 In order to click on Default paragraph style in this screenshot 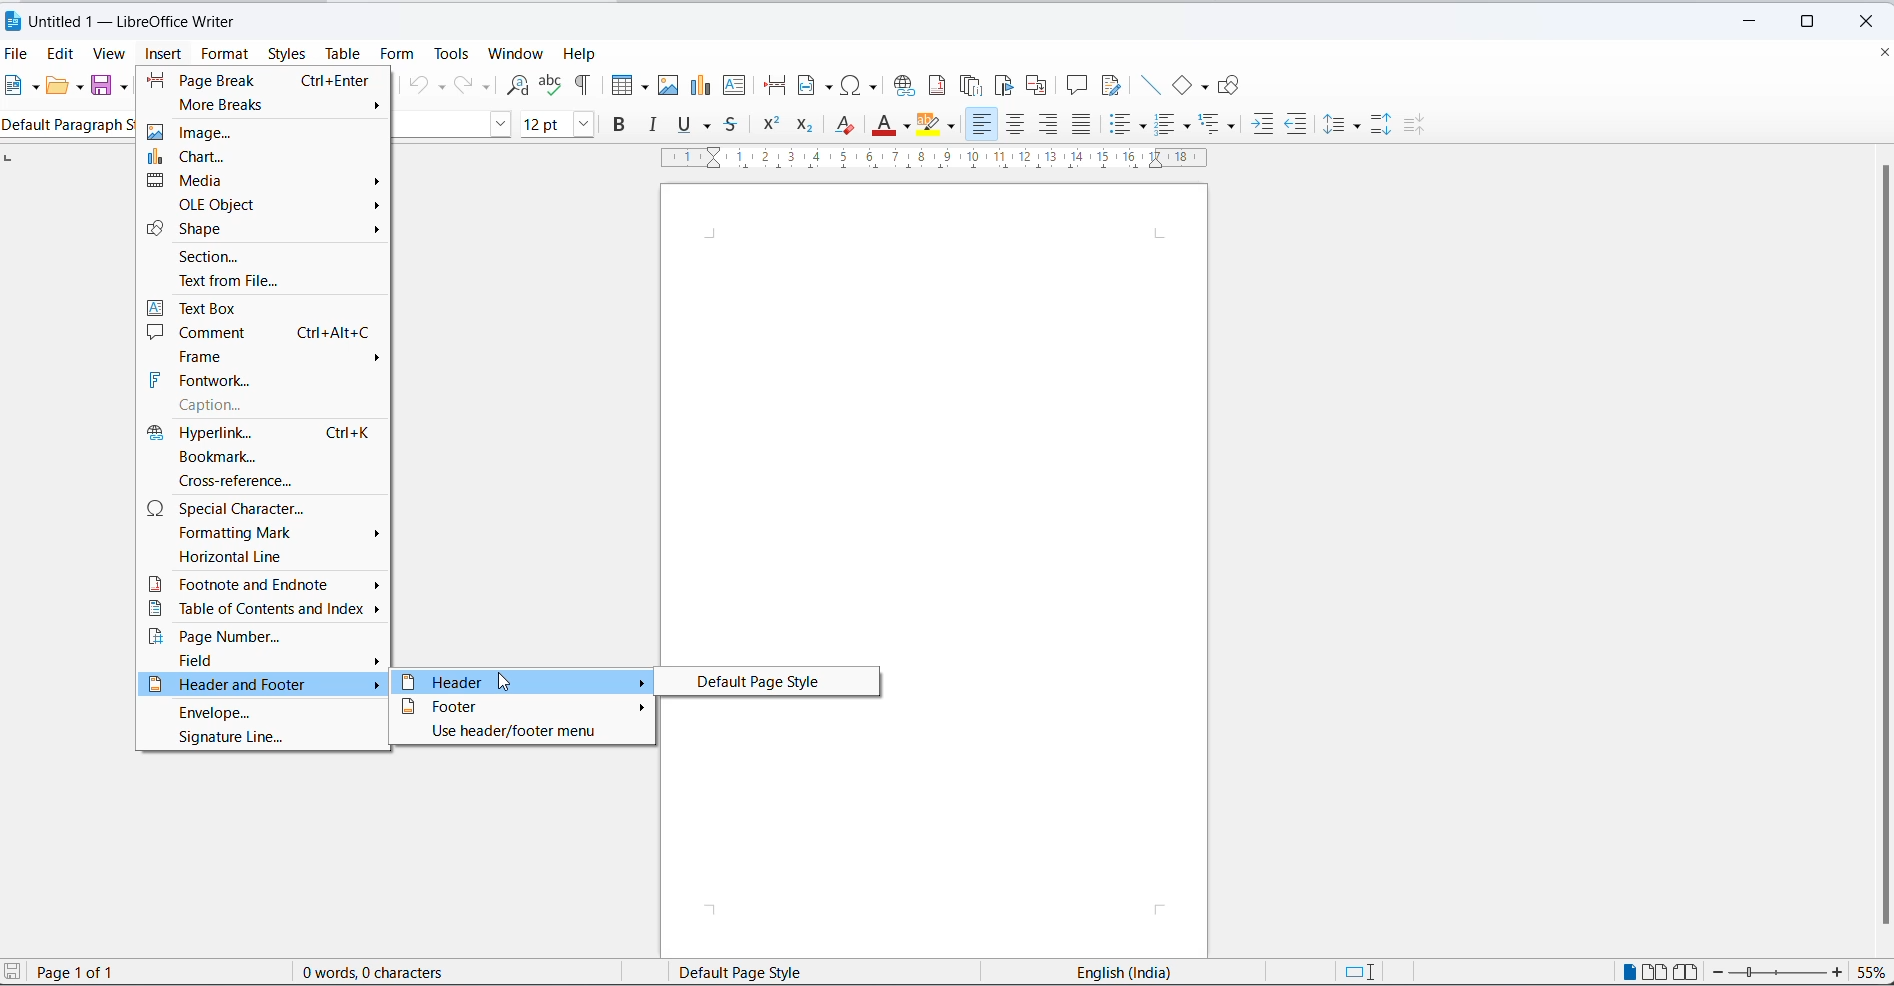, I will do `click(68, 126)`.